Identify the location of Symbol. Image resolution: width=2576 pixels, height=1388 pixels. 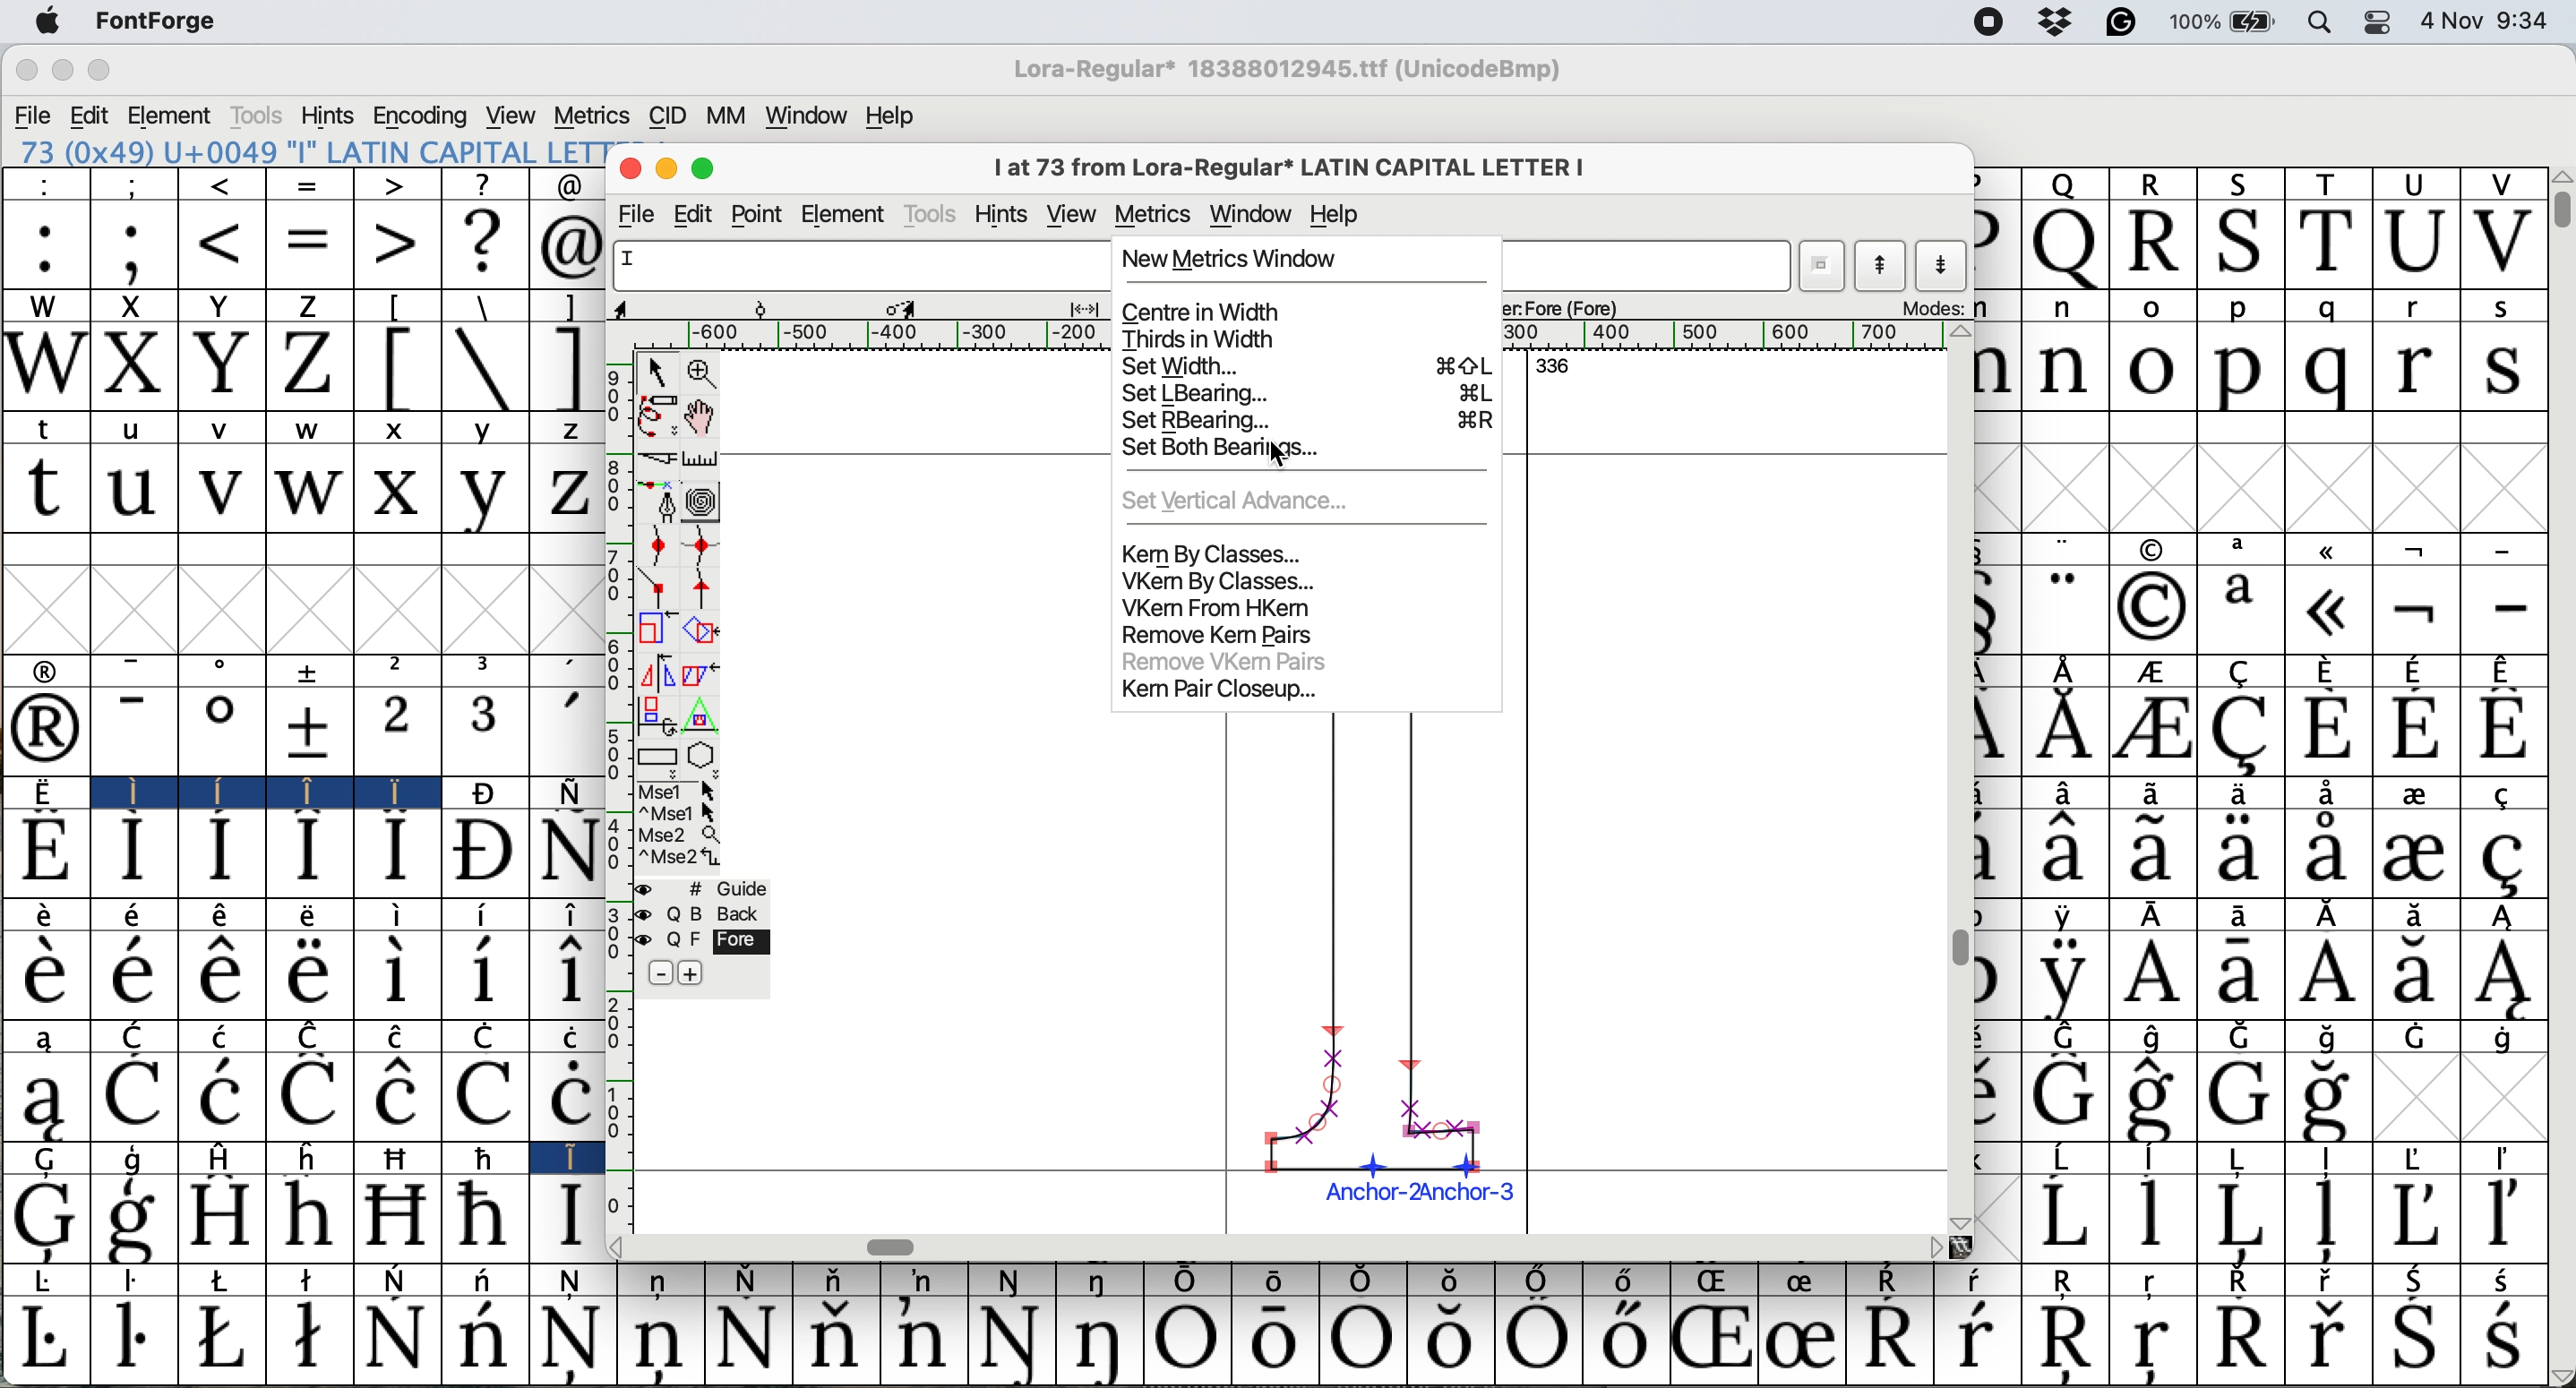
(44, 852).